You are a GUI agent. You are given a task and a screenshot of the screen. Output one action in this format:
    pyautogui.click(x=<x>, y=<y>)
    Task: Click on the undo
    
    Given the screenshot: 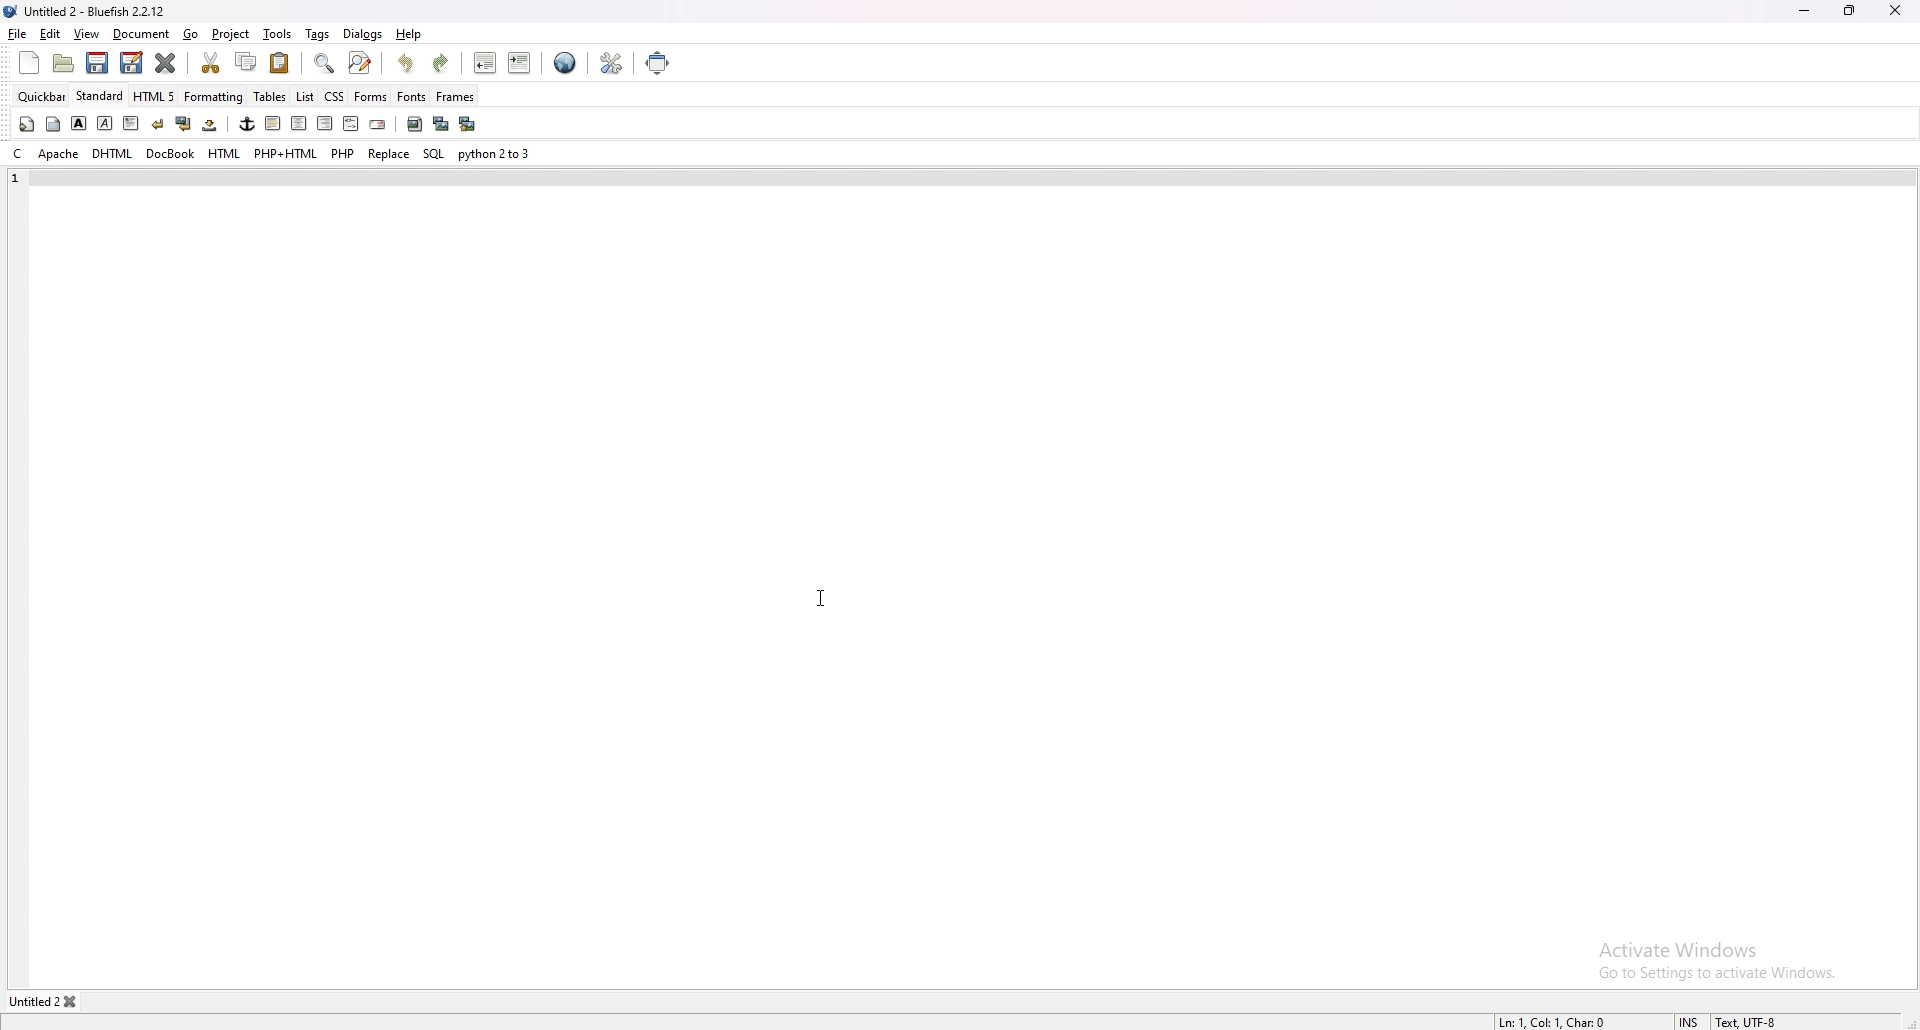 What is the action you would take?
    pyautogui.click(x=408, y=62)
    